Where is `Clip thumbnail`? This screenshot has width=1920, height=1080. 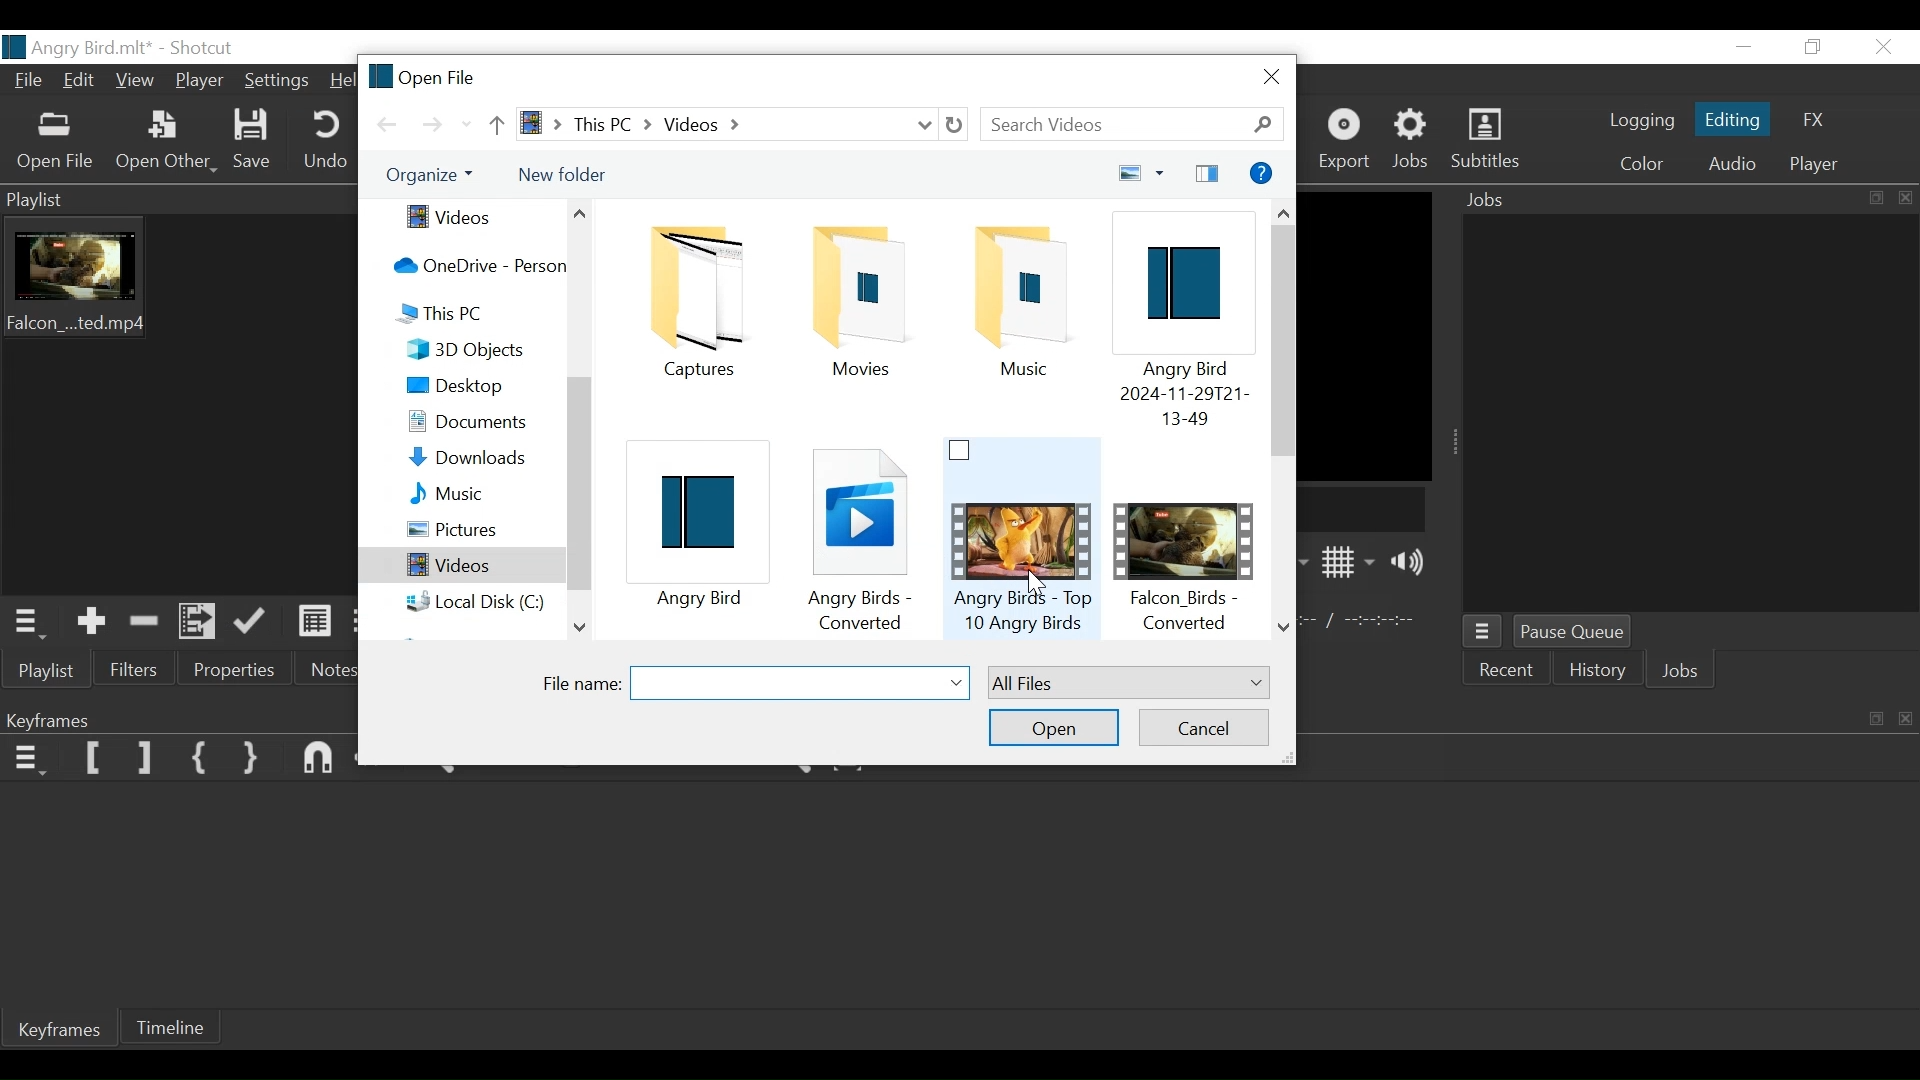 Clip thumbnail is located at coordinates (90, 292).